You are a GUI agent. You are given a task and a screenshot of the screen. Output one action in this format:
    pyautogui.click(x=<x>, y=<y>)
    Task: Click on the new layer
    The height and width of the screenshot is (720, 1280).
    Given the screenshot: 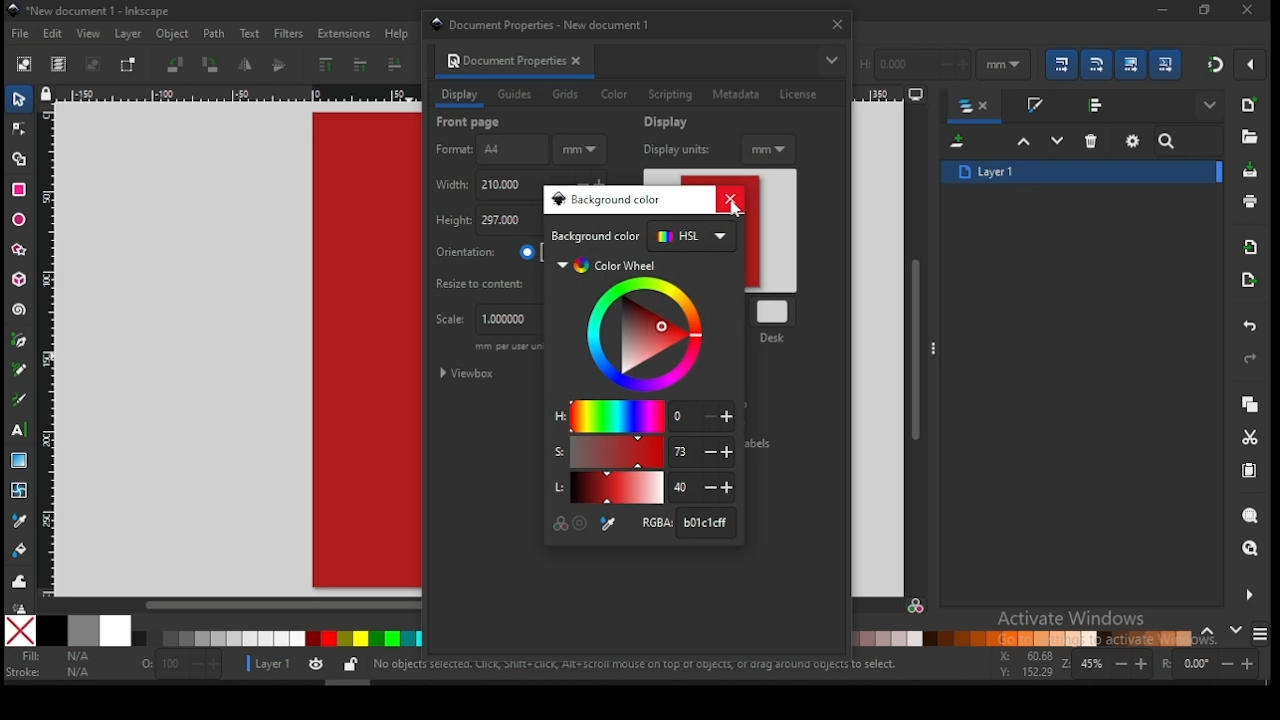 What is the action you would take?
    pyautogui.click(x=960, y=143)
    